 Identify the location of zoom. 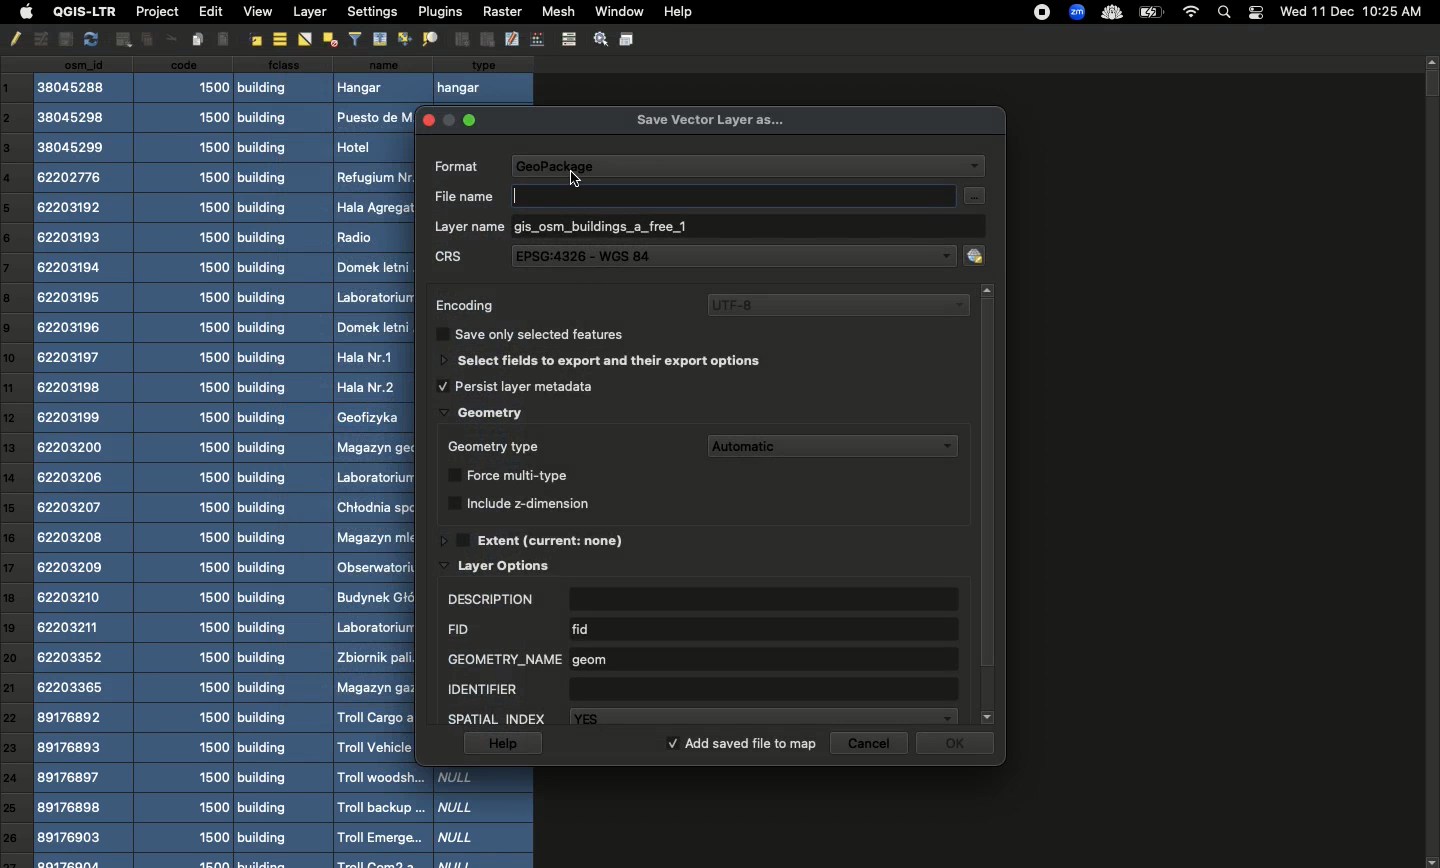
(1075, 11).